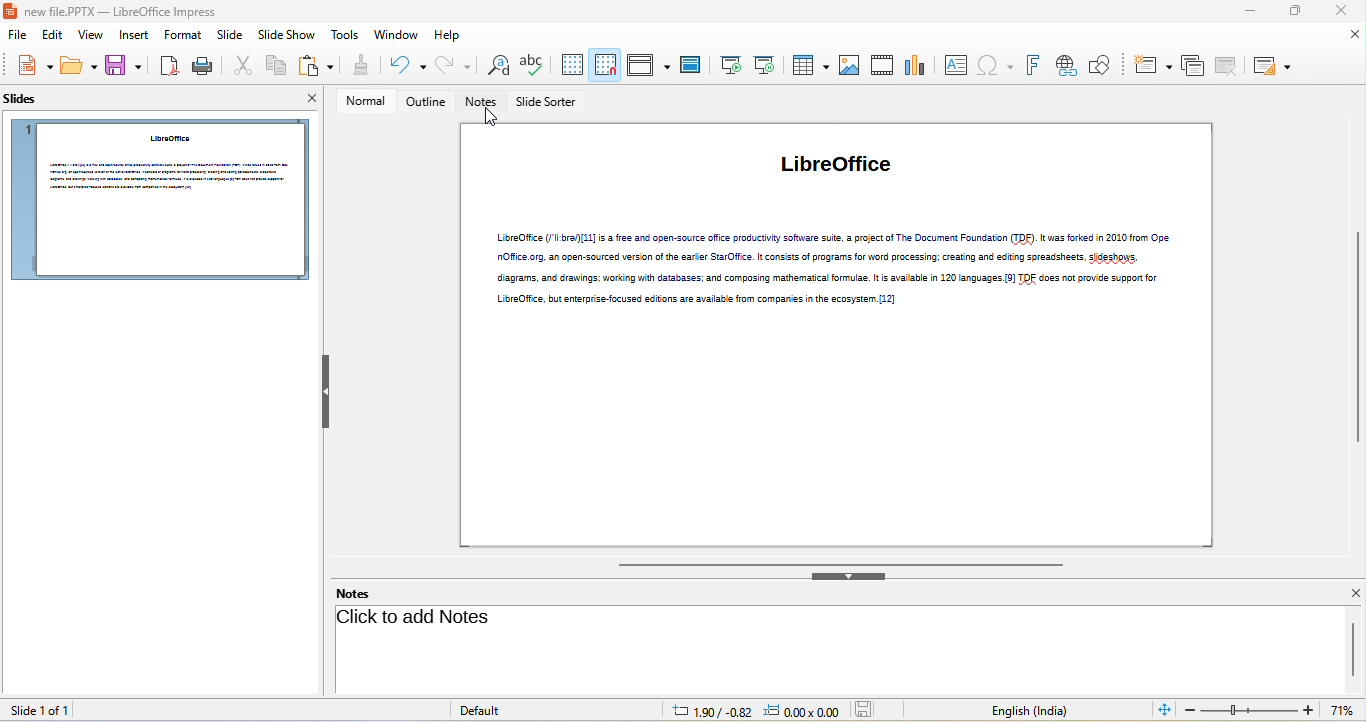 This screenshot has width=1366, height=722. What do you see at coordinates (835, 163) in the screenshot?
I see `libre office` at bounding box center [835, 163].